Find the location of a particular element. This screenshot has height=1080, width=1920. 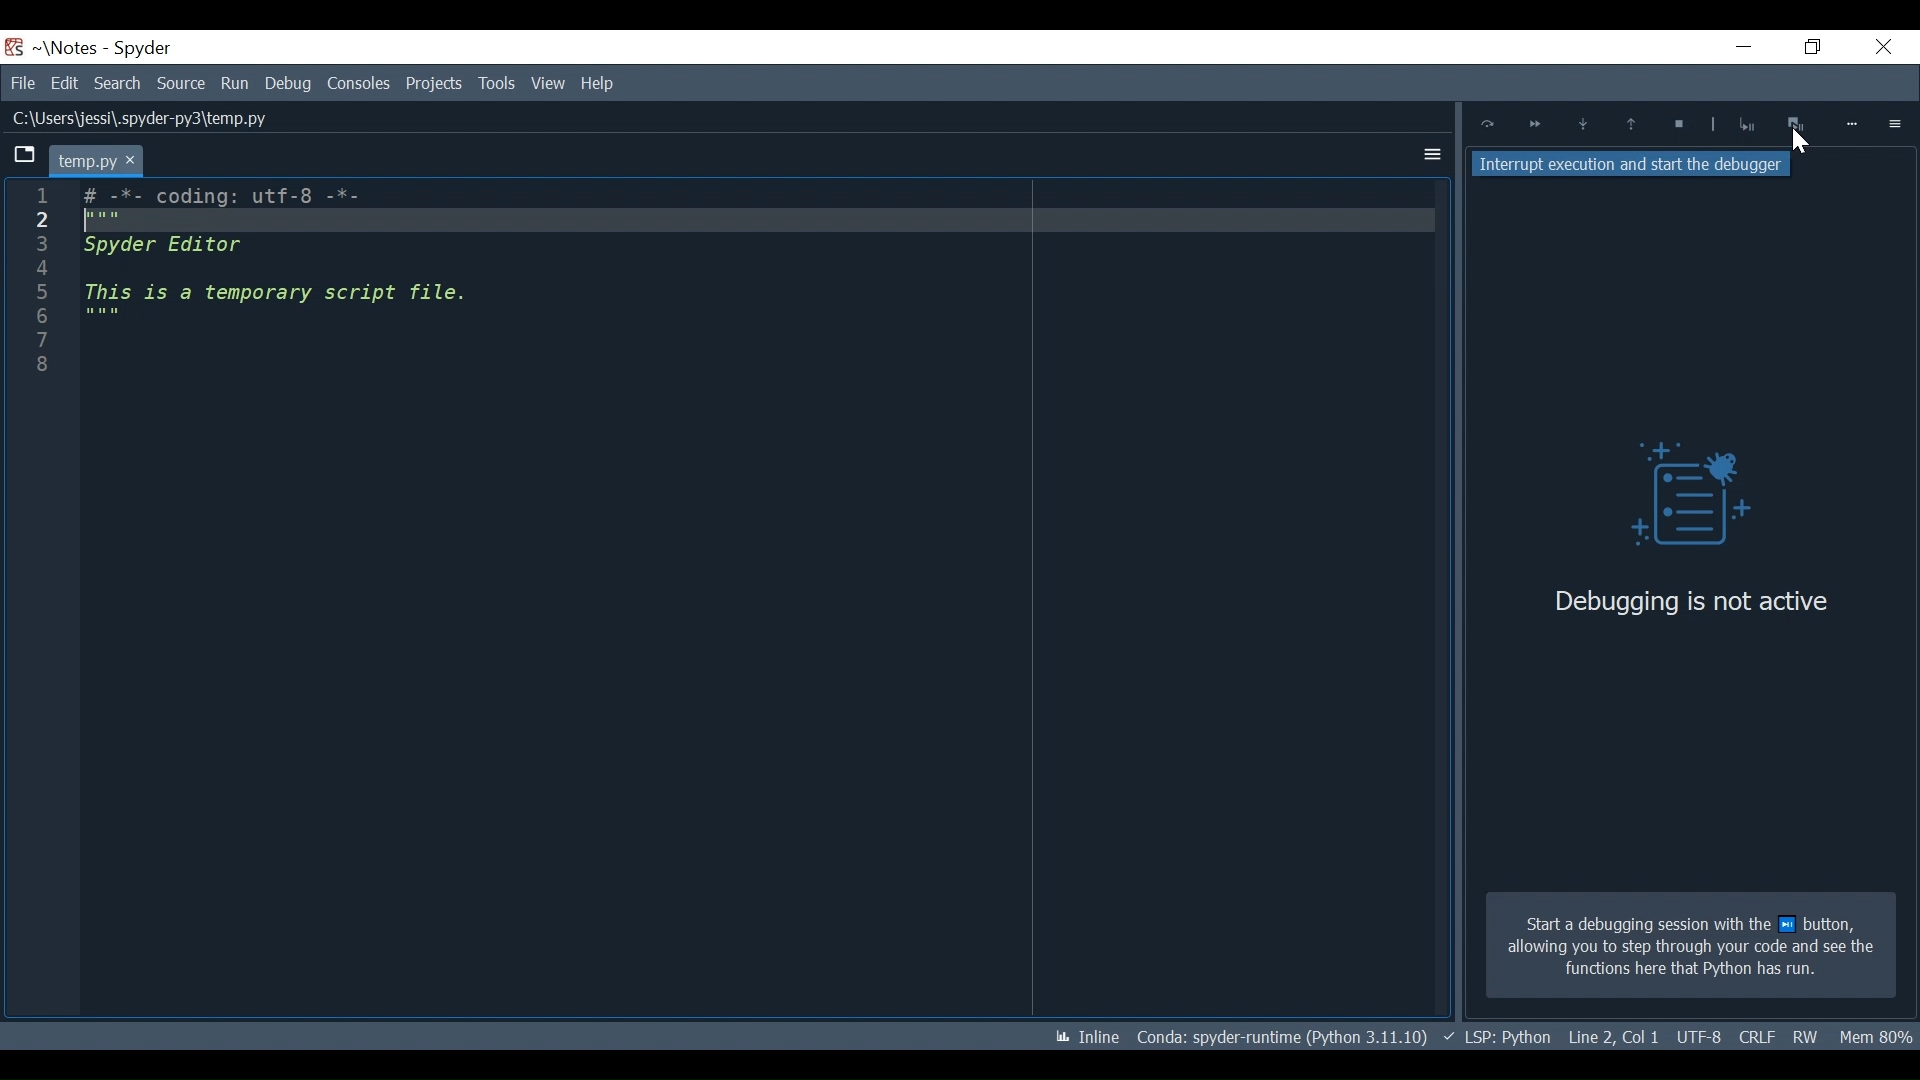

Execute Current Line is located at coordinates (1488, 124).